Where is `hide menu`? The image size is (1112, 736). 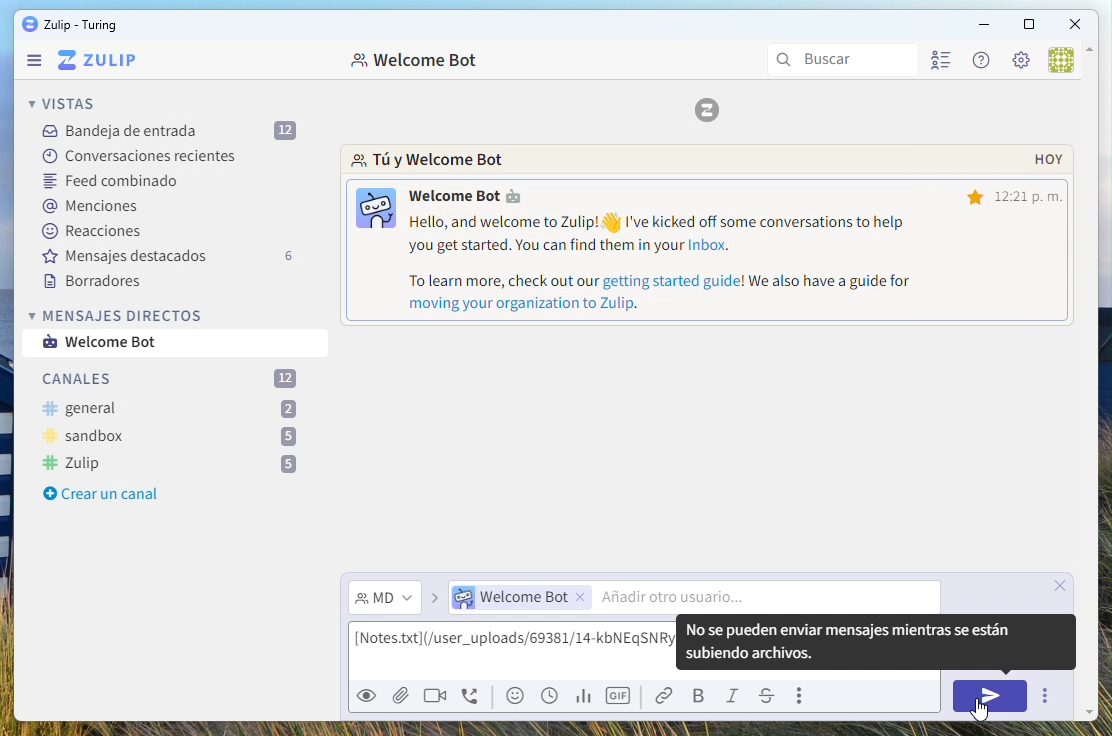
hide menu is located at coordinates (1091, 52).